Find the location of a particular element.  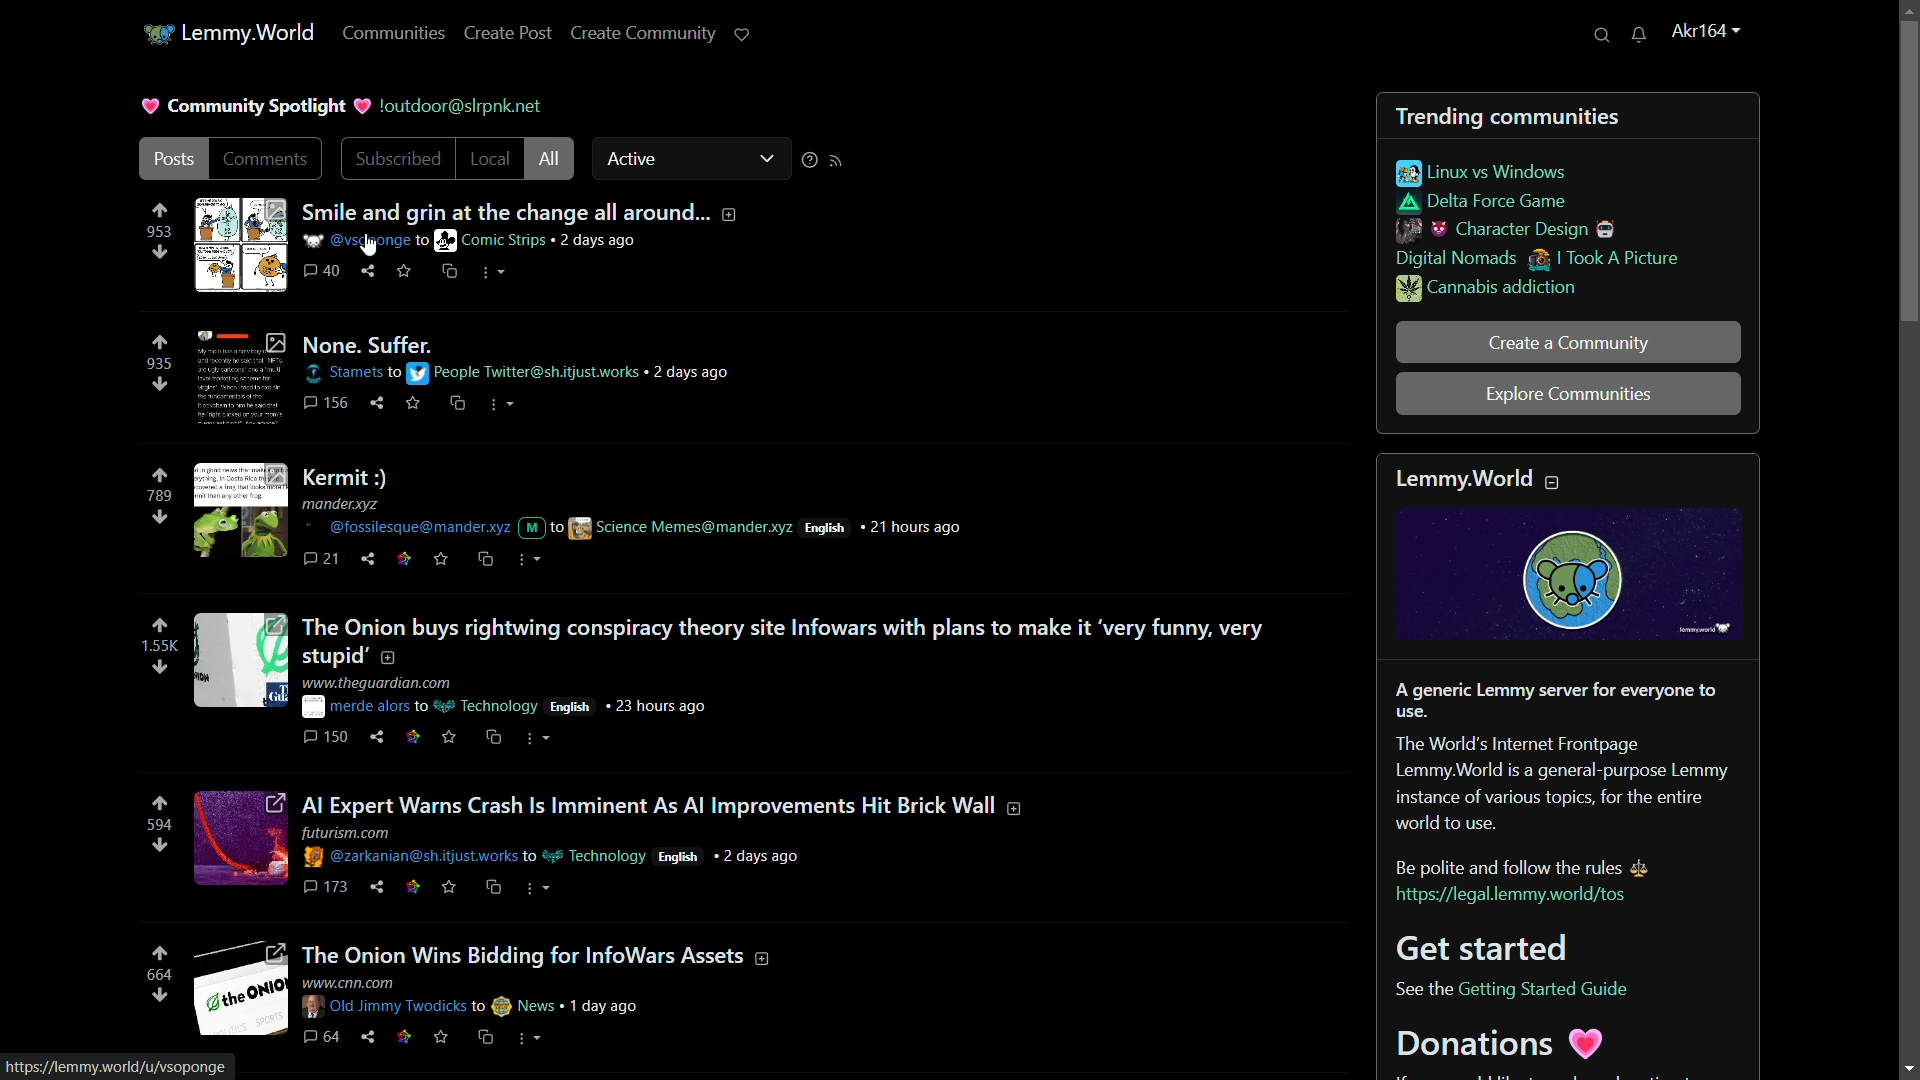

active is located at coordinates (635, 160).